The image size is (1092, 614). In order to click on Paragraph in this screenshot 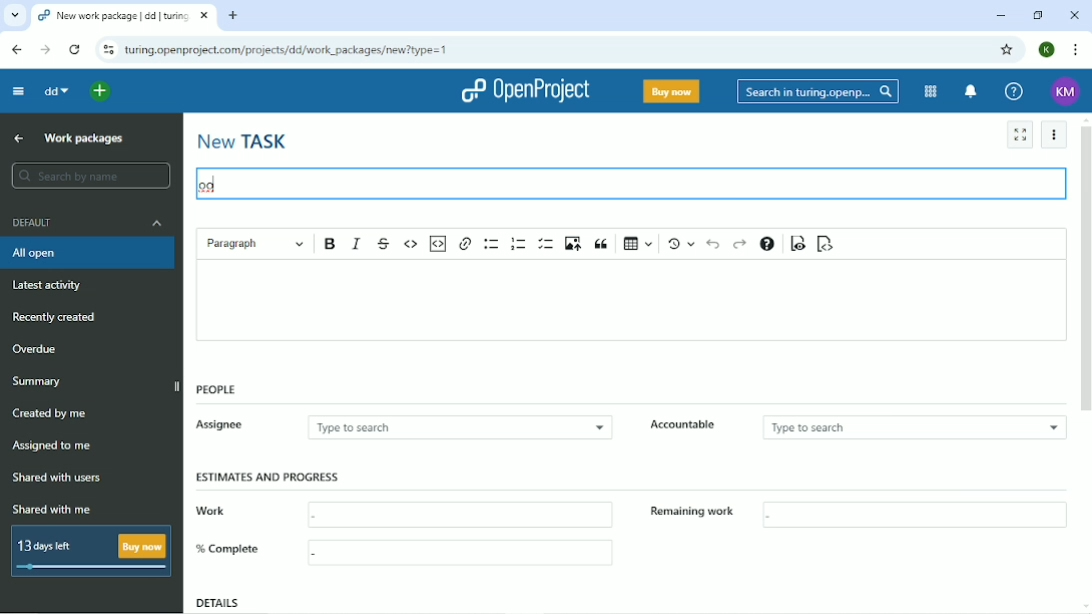, I will do `click(255, 245)`.